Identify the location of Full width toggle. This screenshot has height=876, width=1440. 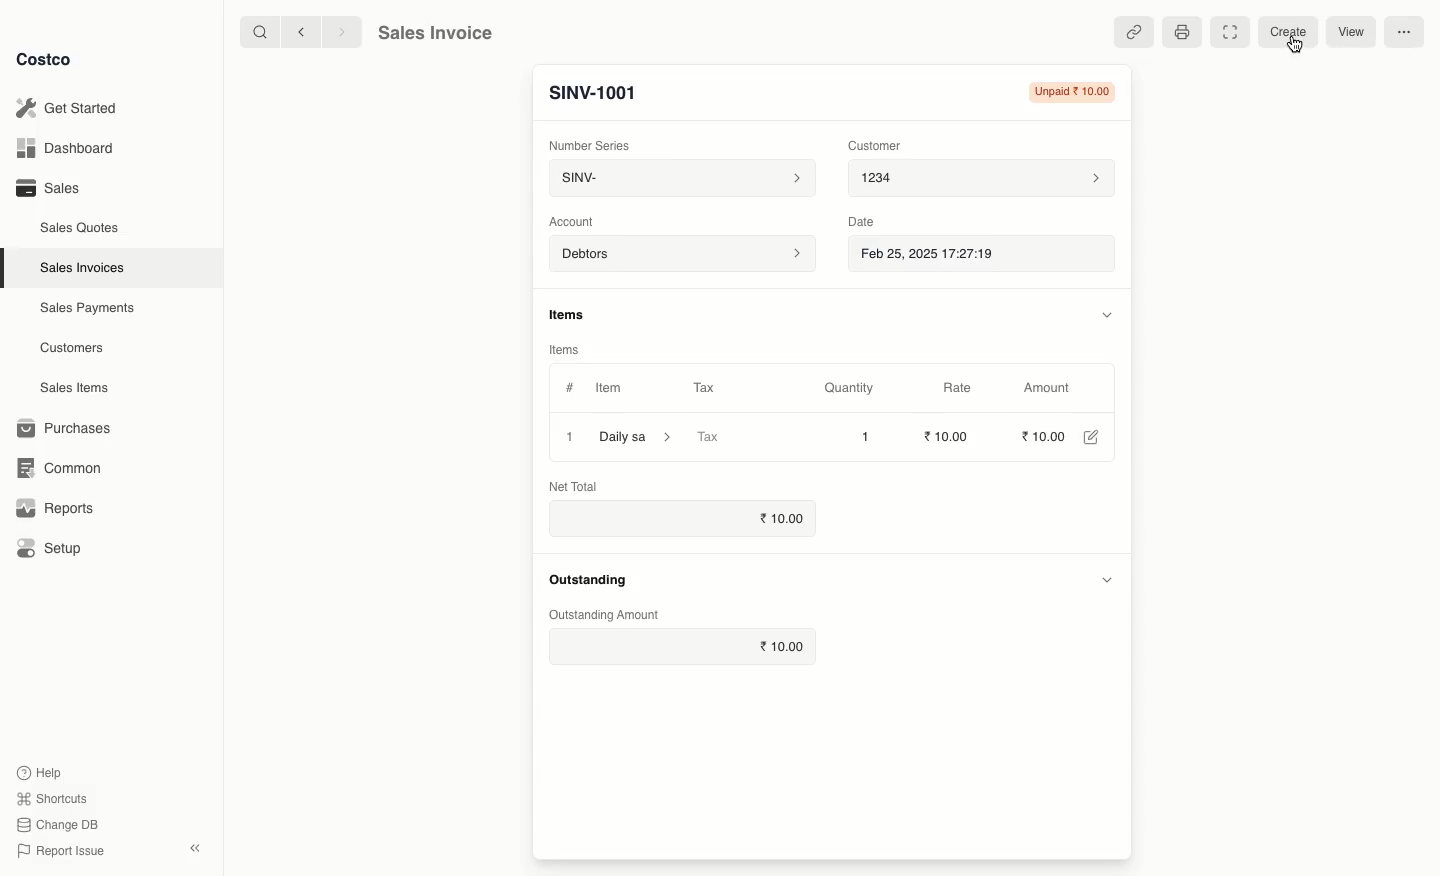
(1231, 32).